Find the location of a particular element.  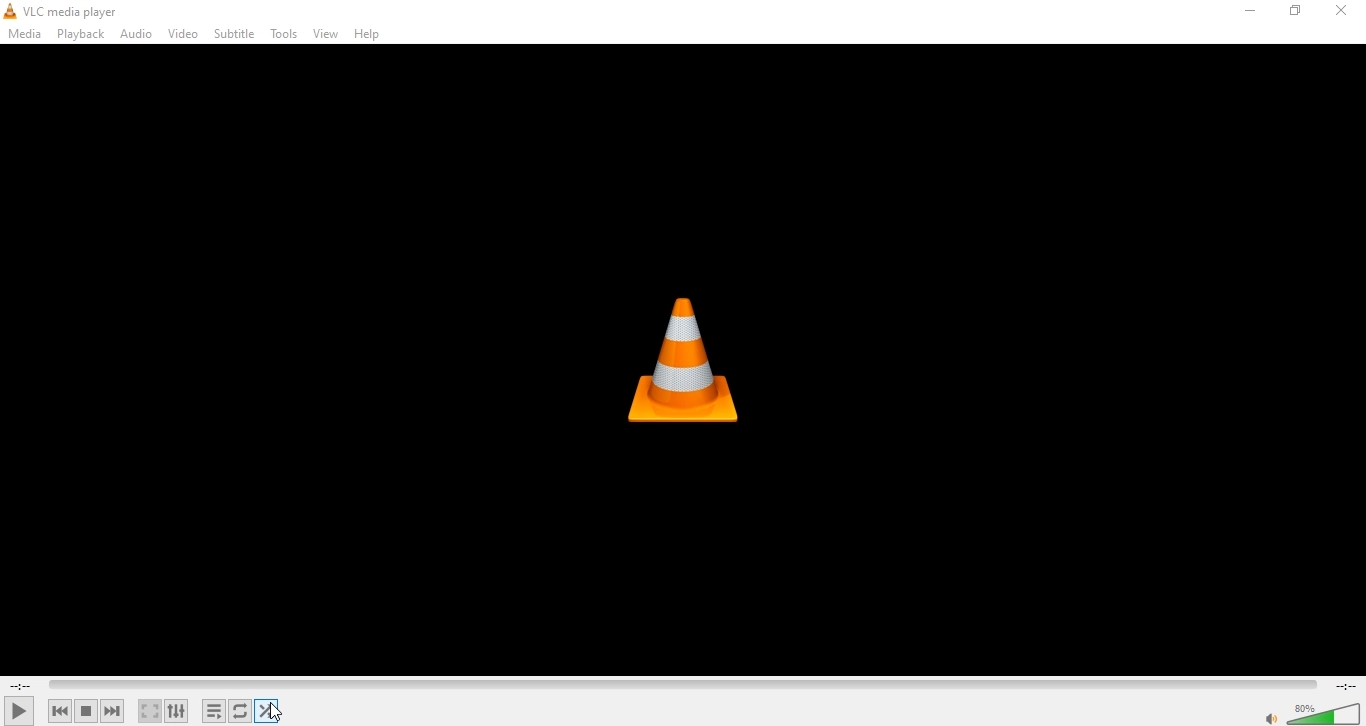

show extended settings is located at coordinates (176, 711).